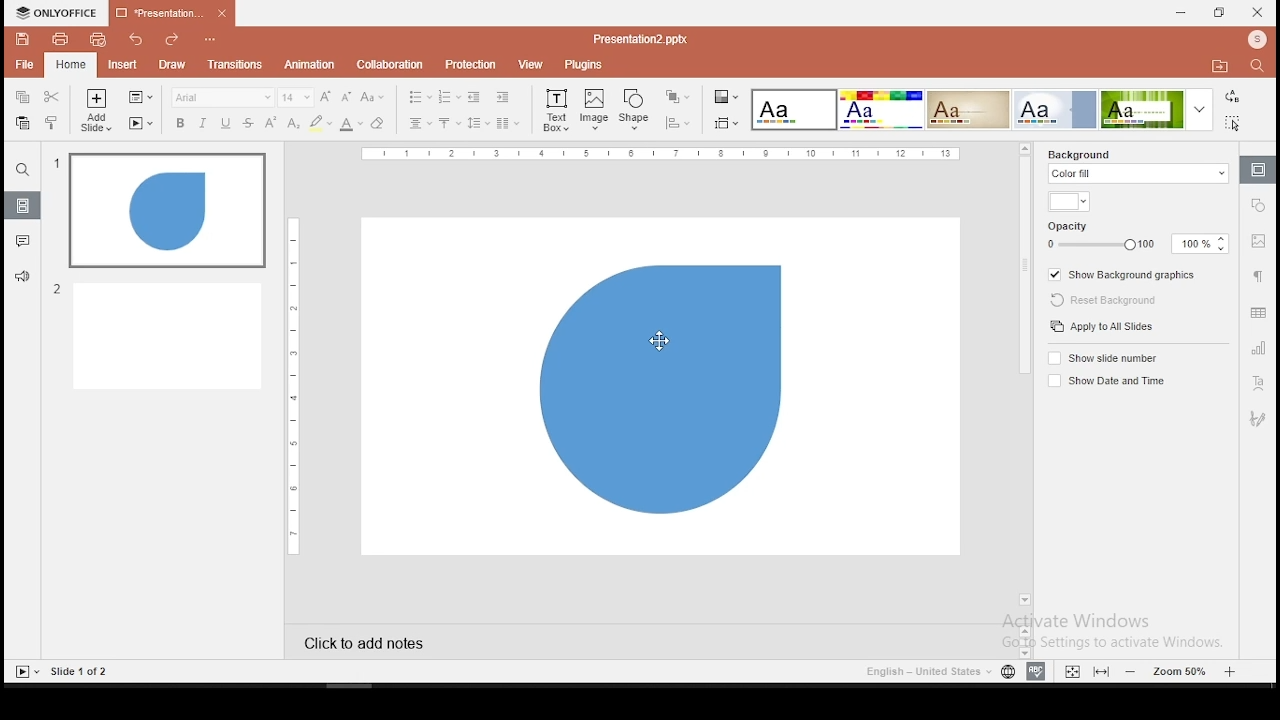  Describe the element at coordinates (677, 123) in the screenshot. I see `align objects` at that location.